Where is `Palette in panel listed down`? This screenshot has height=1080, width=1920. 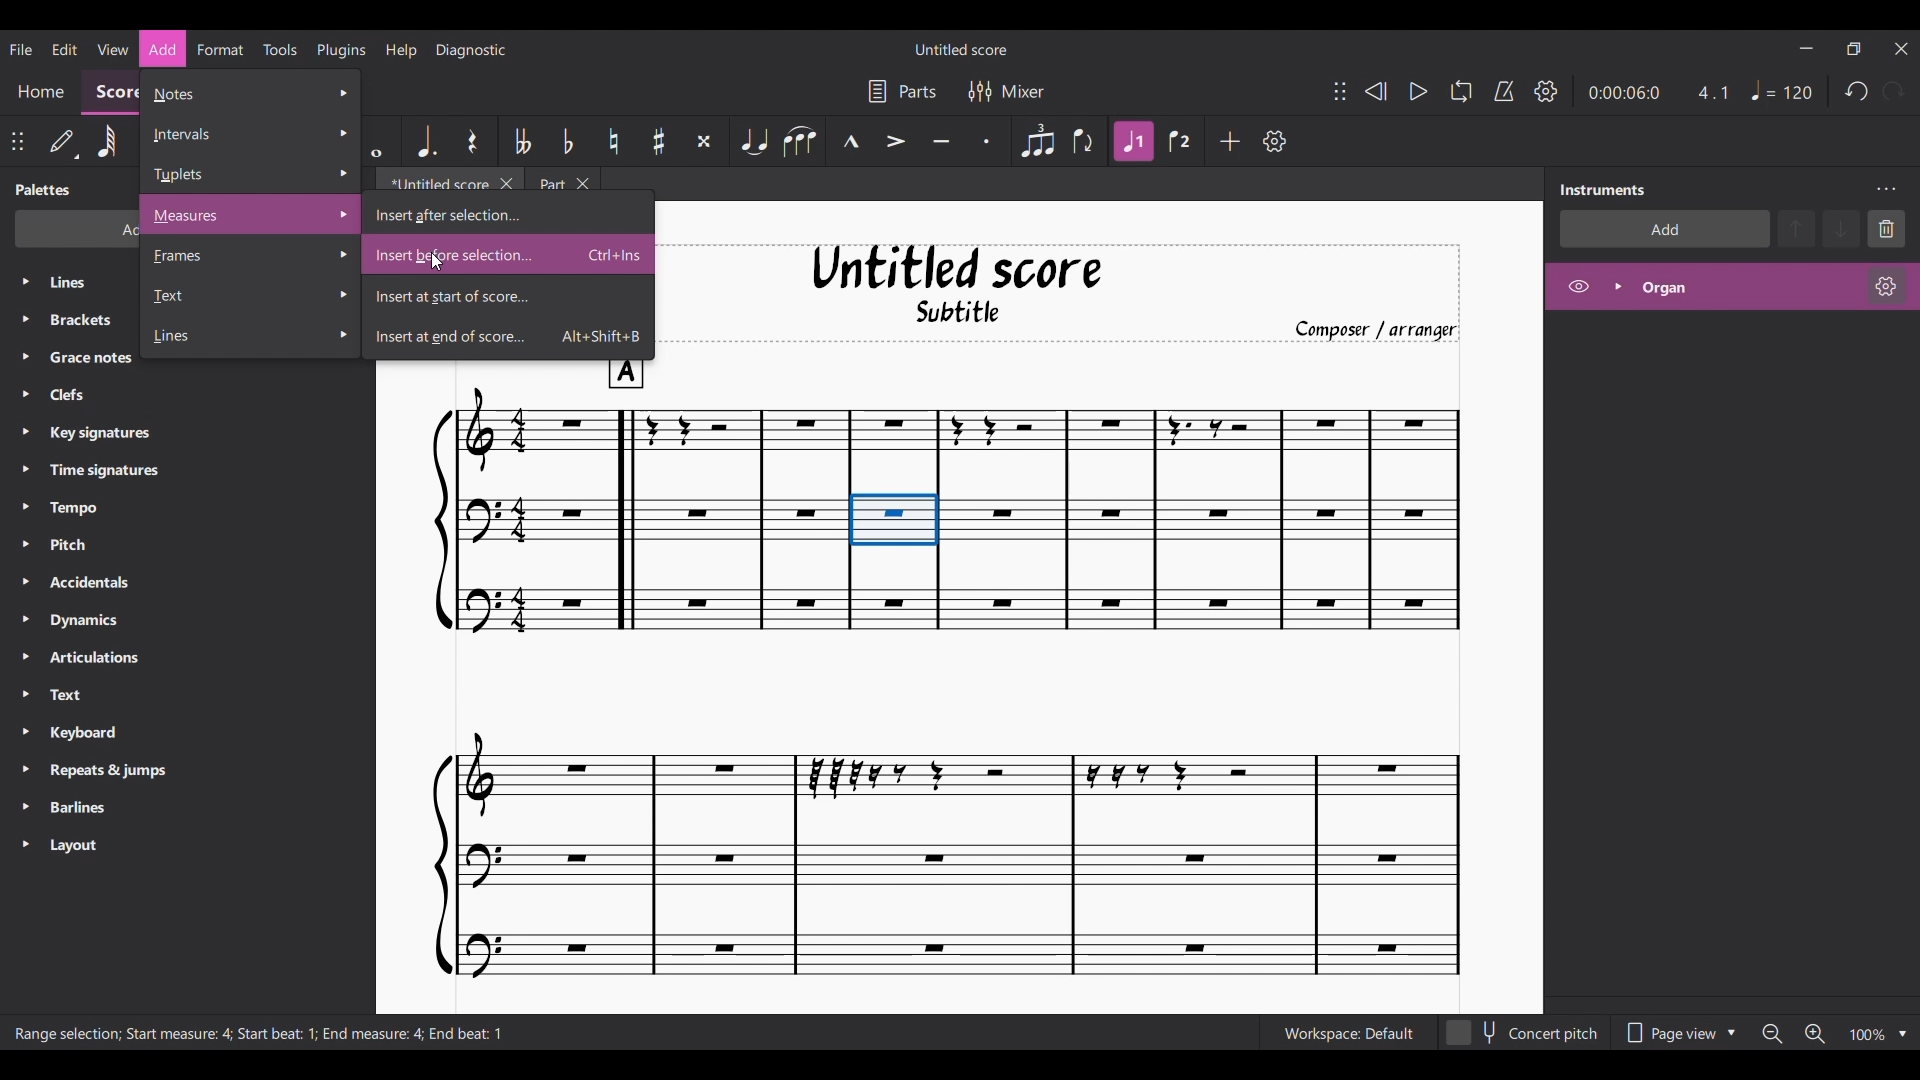 Palette in panel listed down is located at coordinates (91, 566).